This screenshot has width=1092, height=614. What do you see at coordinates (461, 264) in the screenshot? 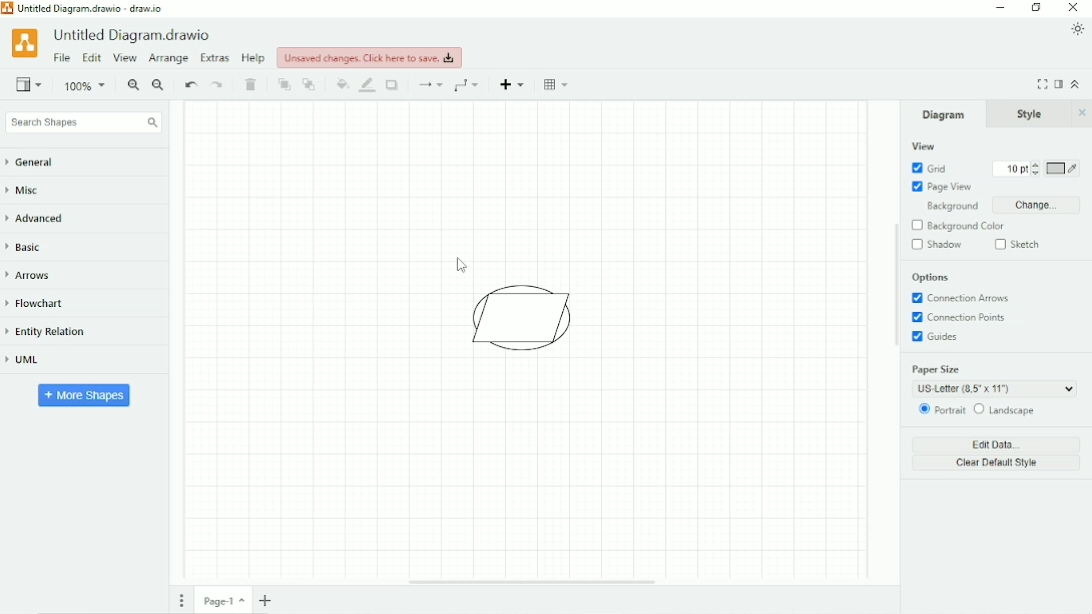
I see `Cursor` at bounding box center [461, 264].